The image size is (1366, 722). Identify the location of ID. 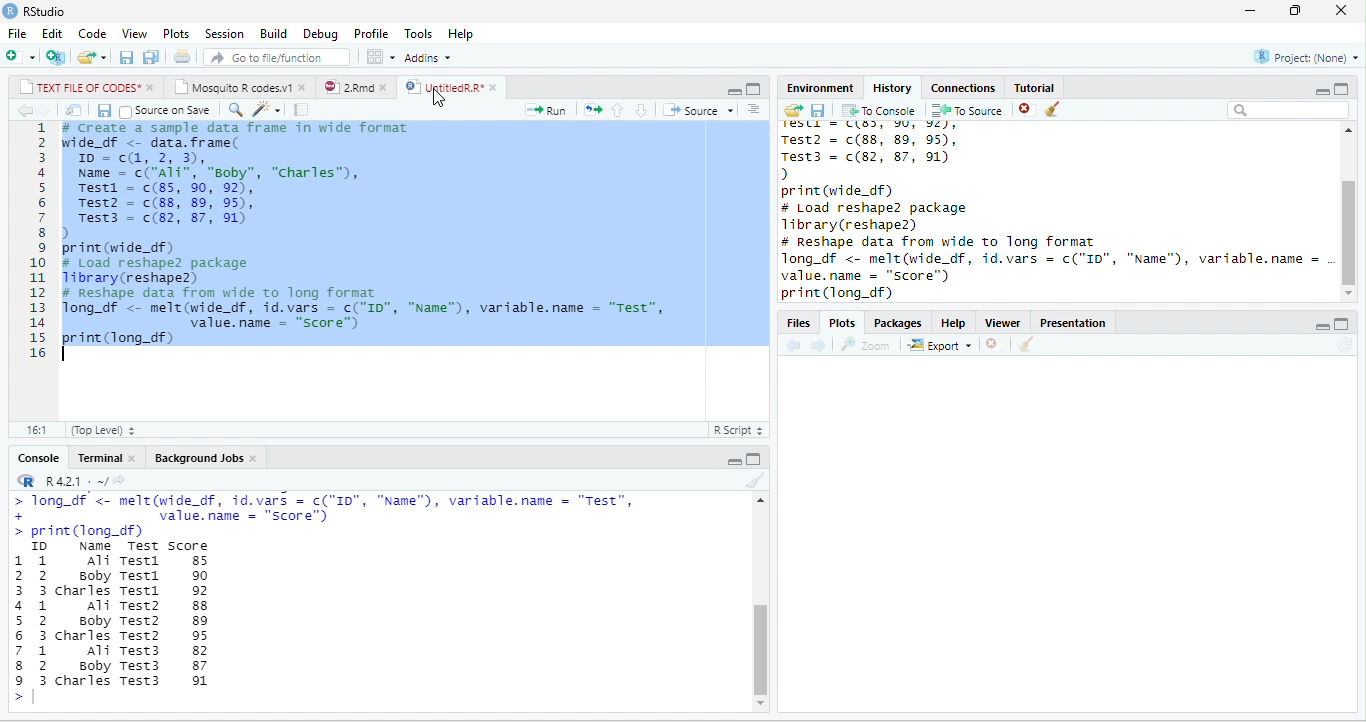
(40, 547).